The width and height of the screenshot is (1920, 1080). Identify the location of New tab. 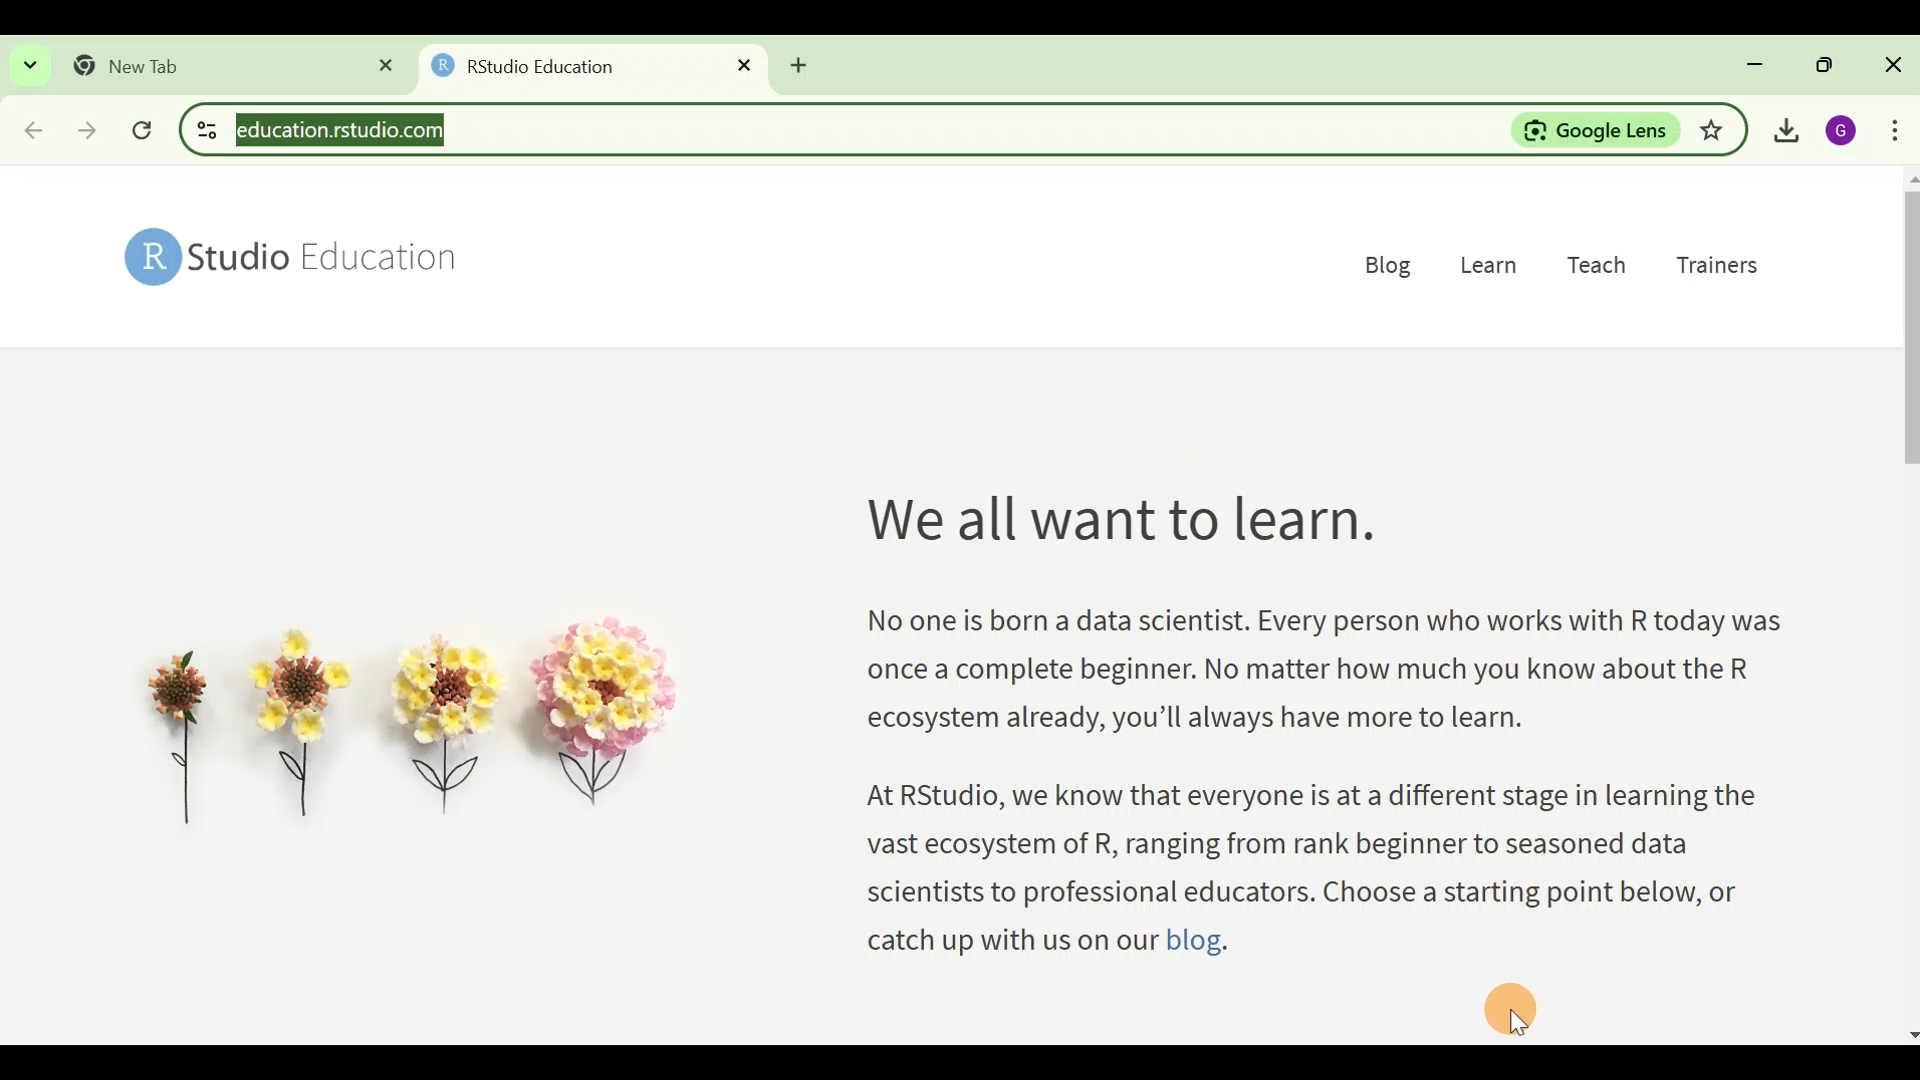
(808, 68).